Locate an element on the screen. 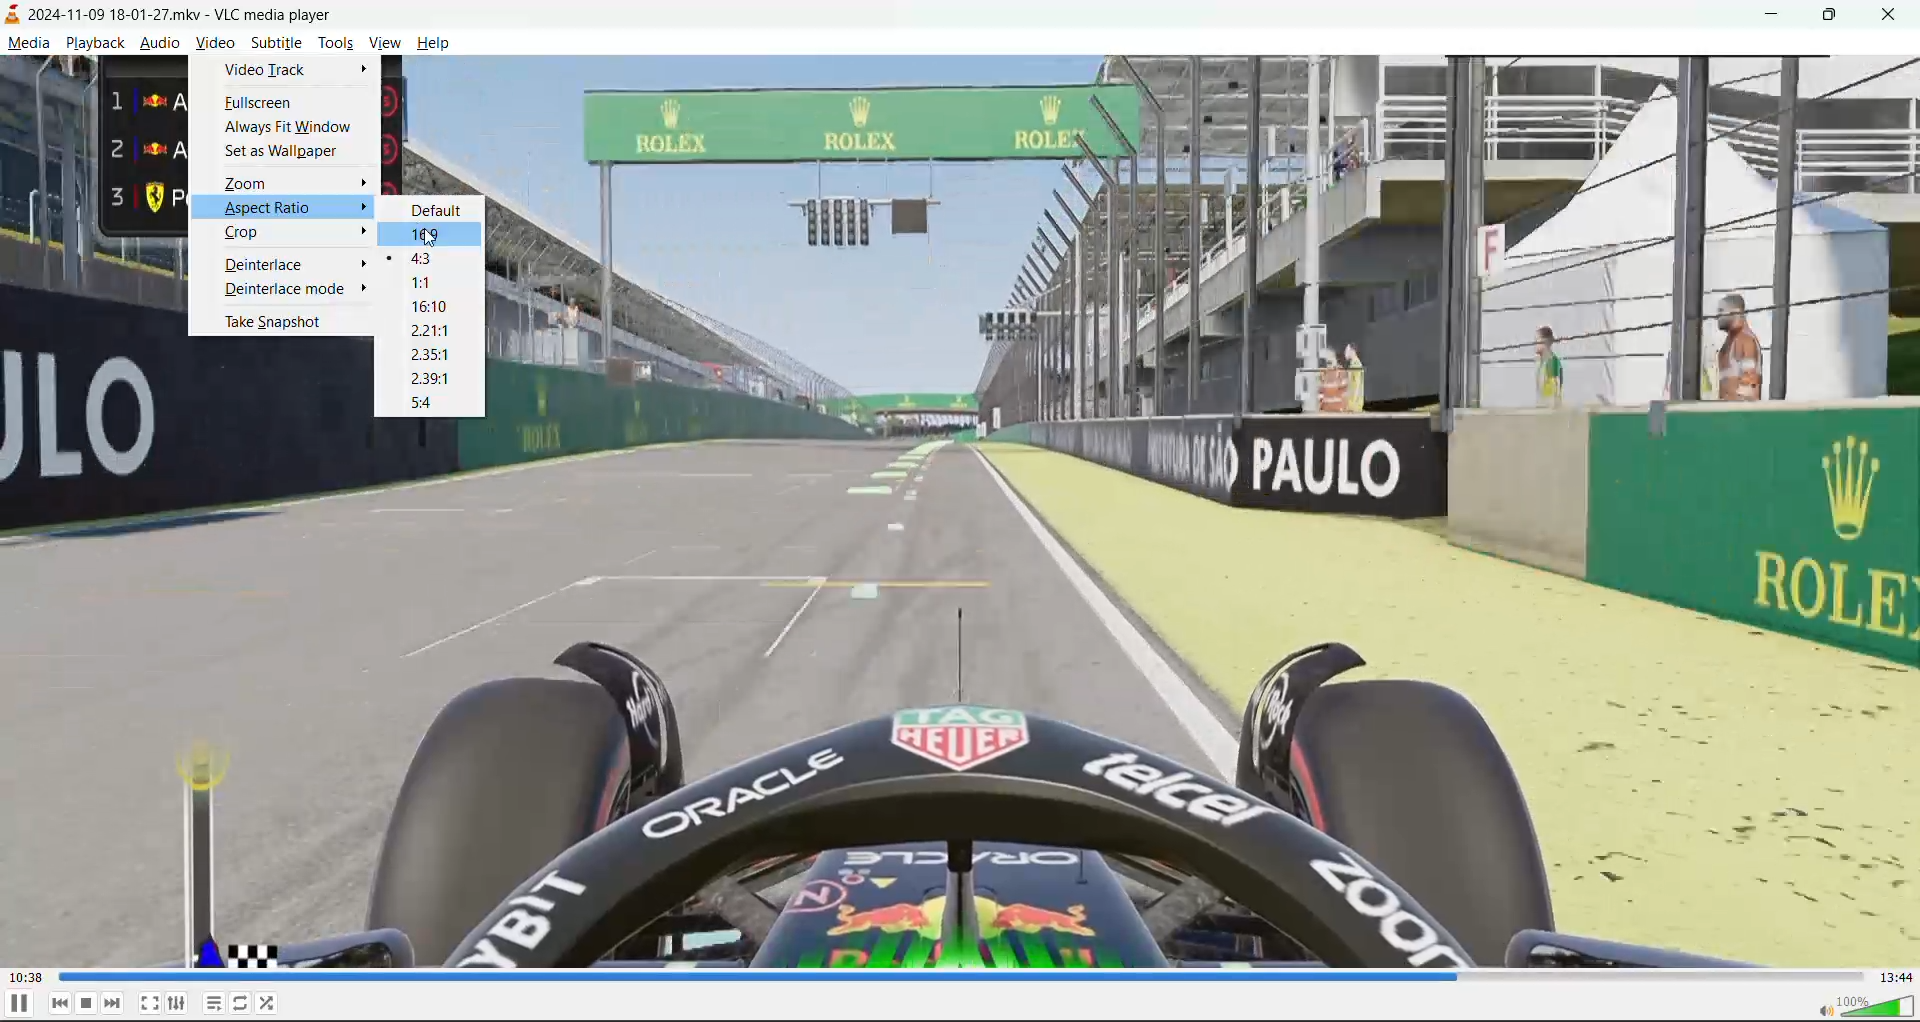 The height and width of the screenshot is (1022, 1920). next is located at coordinates (111, 1005).